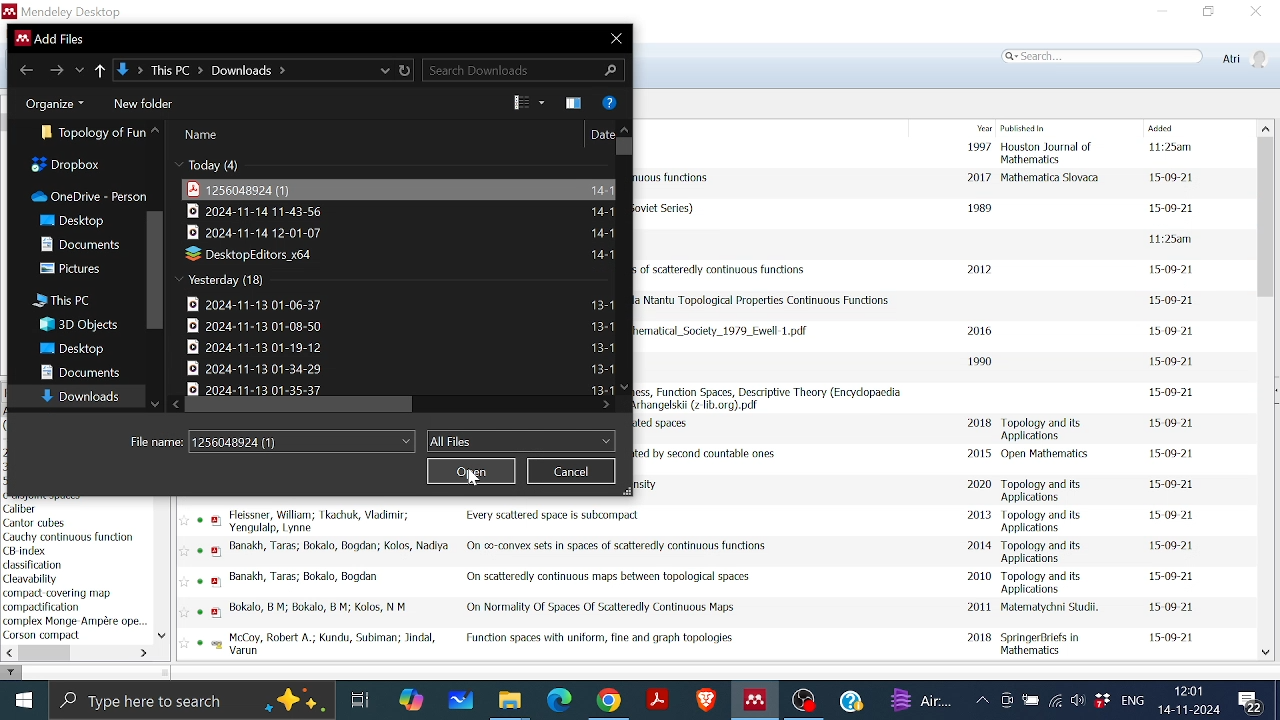  I want to click on Files, so click(520, 440).